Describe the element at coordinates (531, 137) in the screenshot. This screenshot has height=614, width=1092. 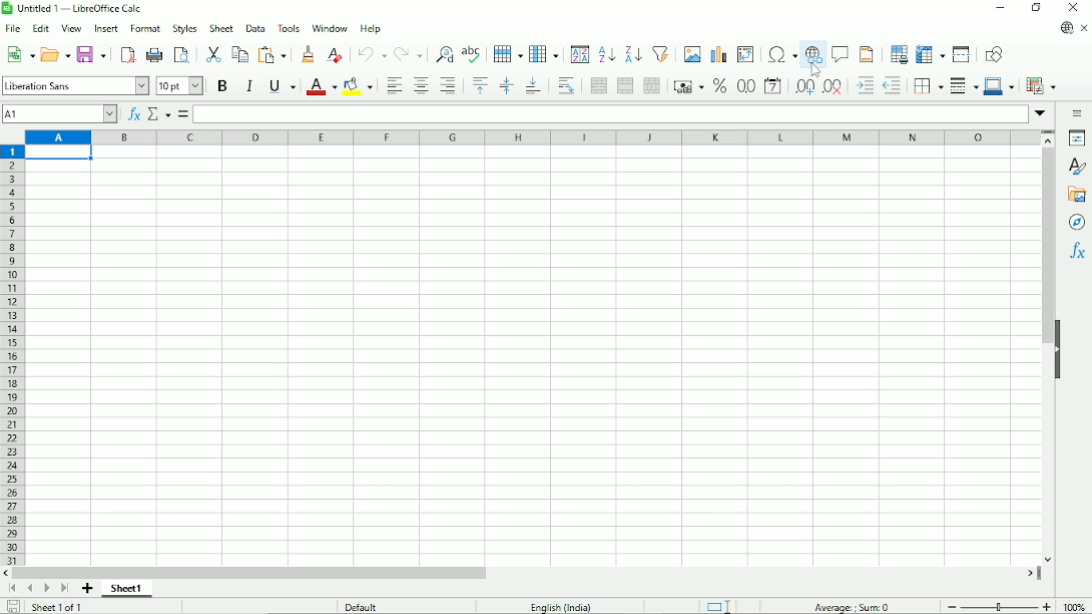
I see `Column headings` at that location.